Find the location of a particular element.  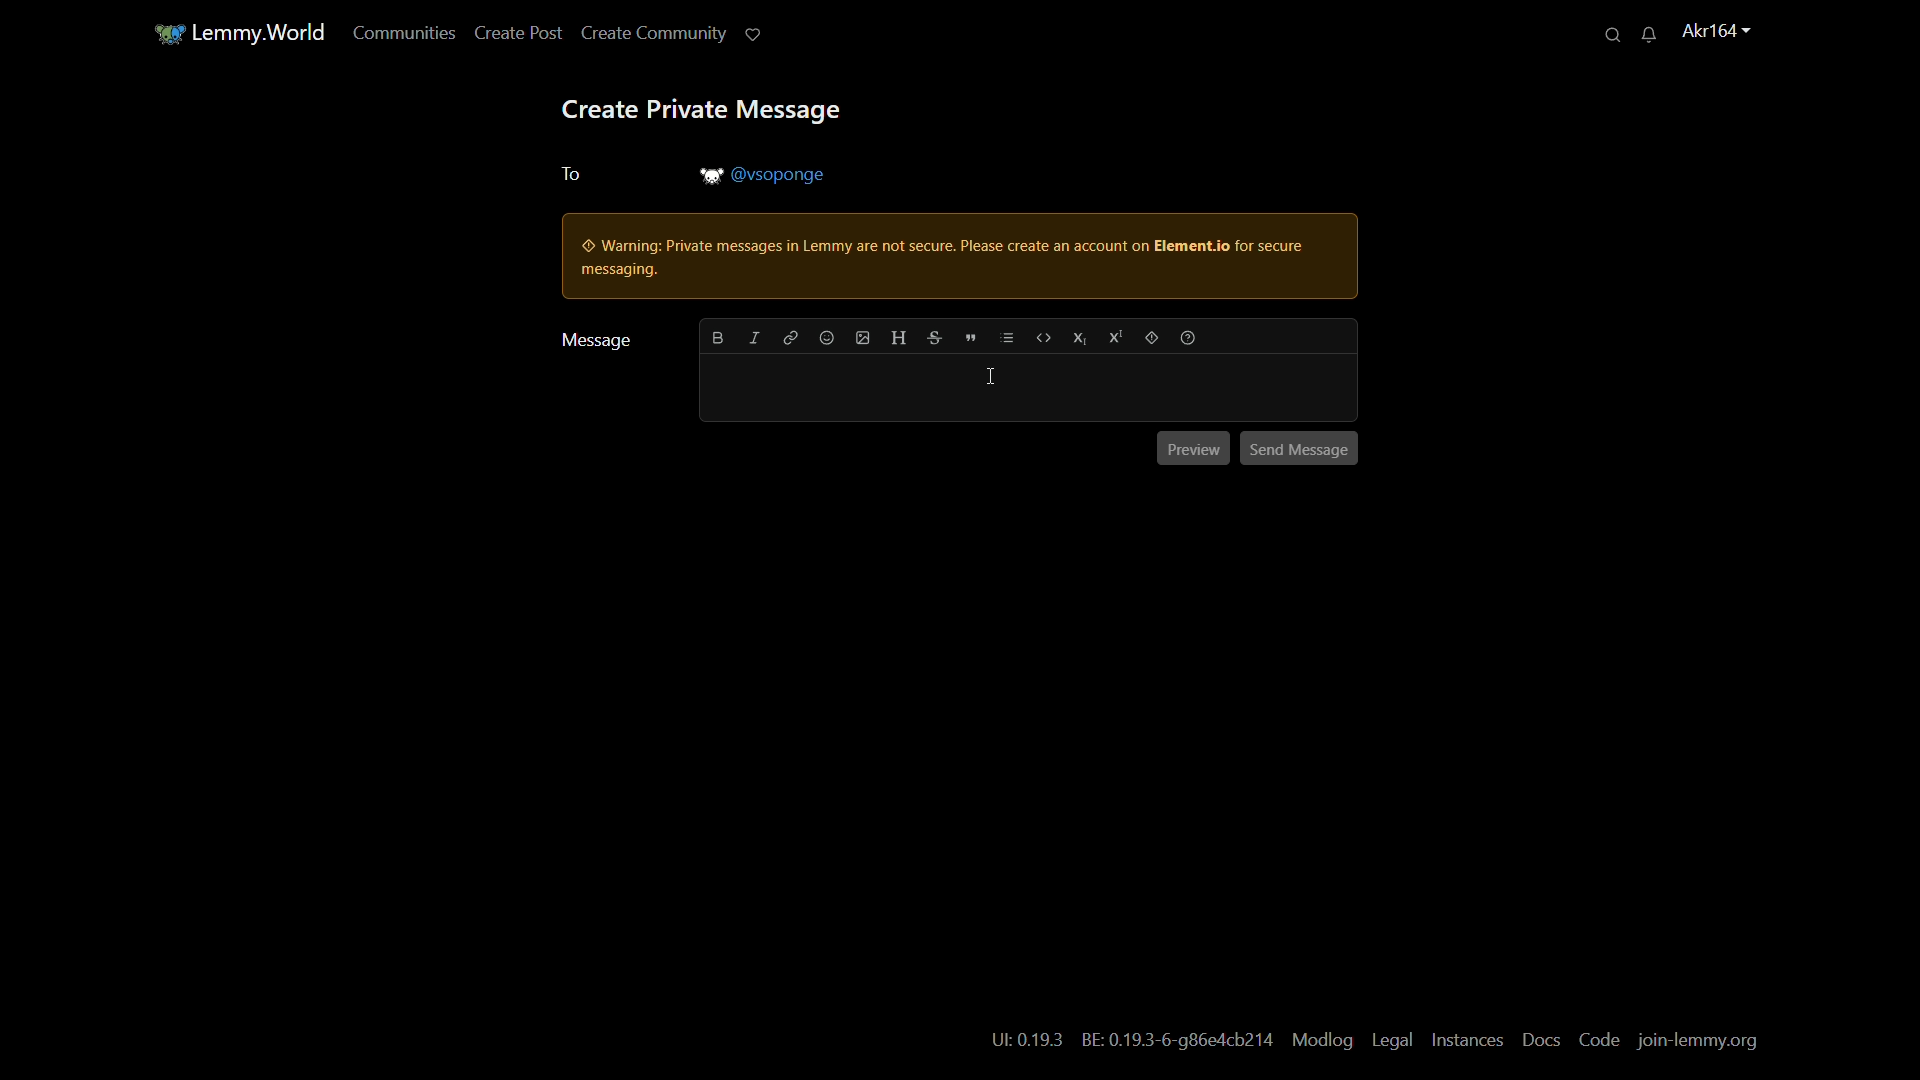

formatting help is located at coordinates (1191, 338).